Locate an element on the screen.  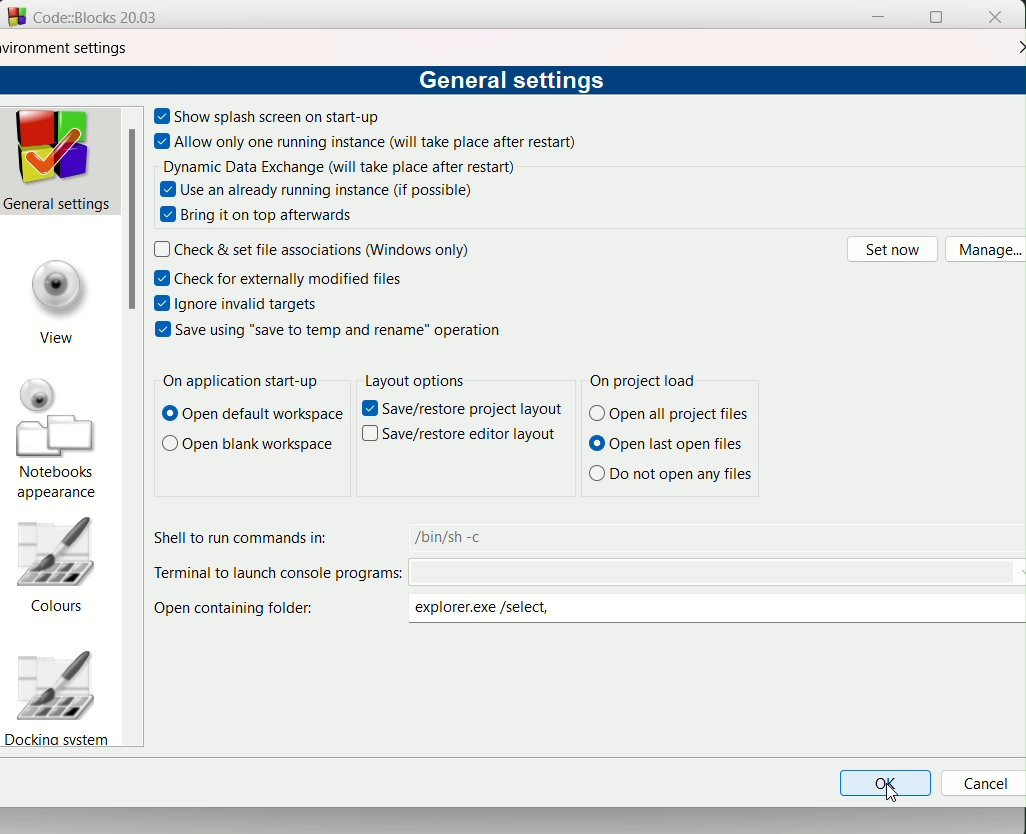
set now is located at coordinates (892, 249).